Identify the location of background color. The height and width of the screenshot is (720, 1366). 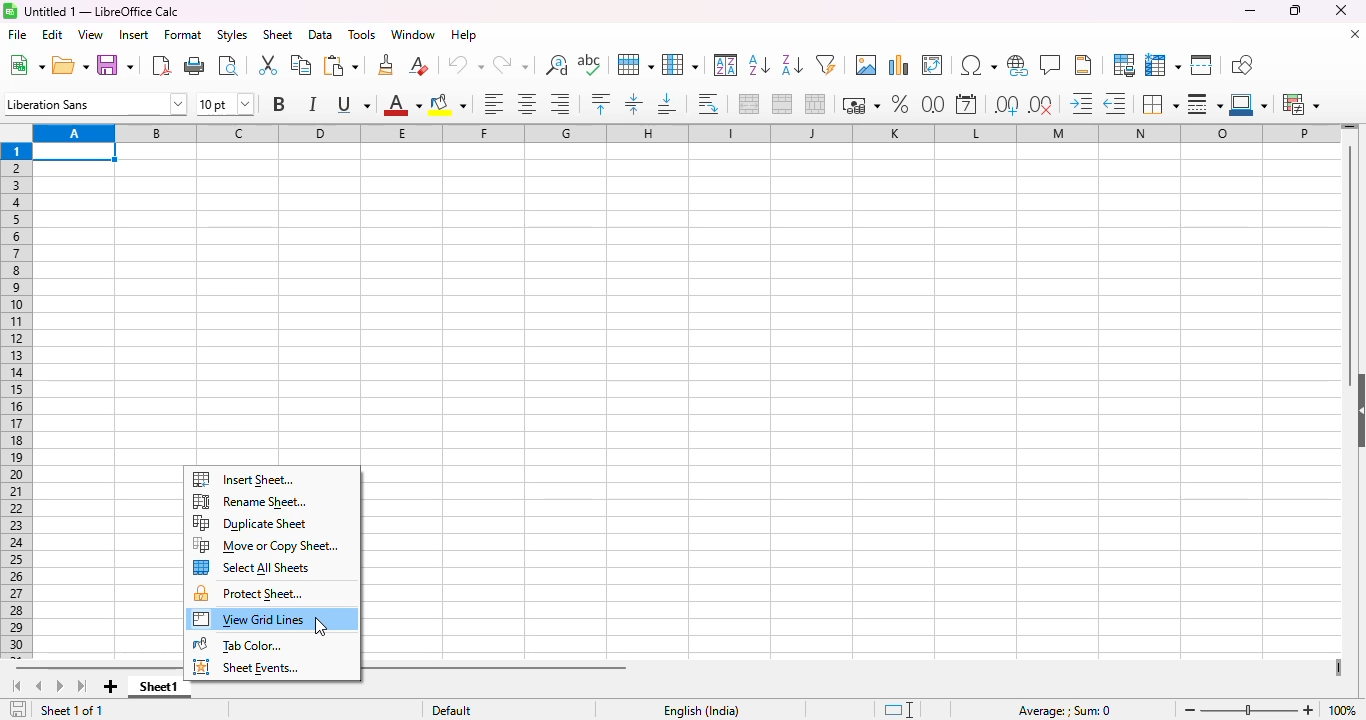
(449, 105).